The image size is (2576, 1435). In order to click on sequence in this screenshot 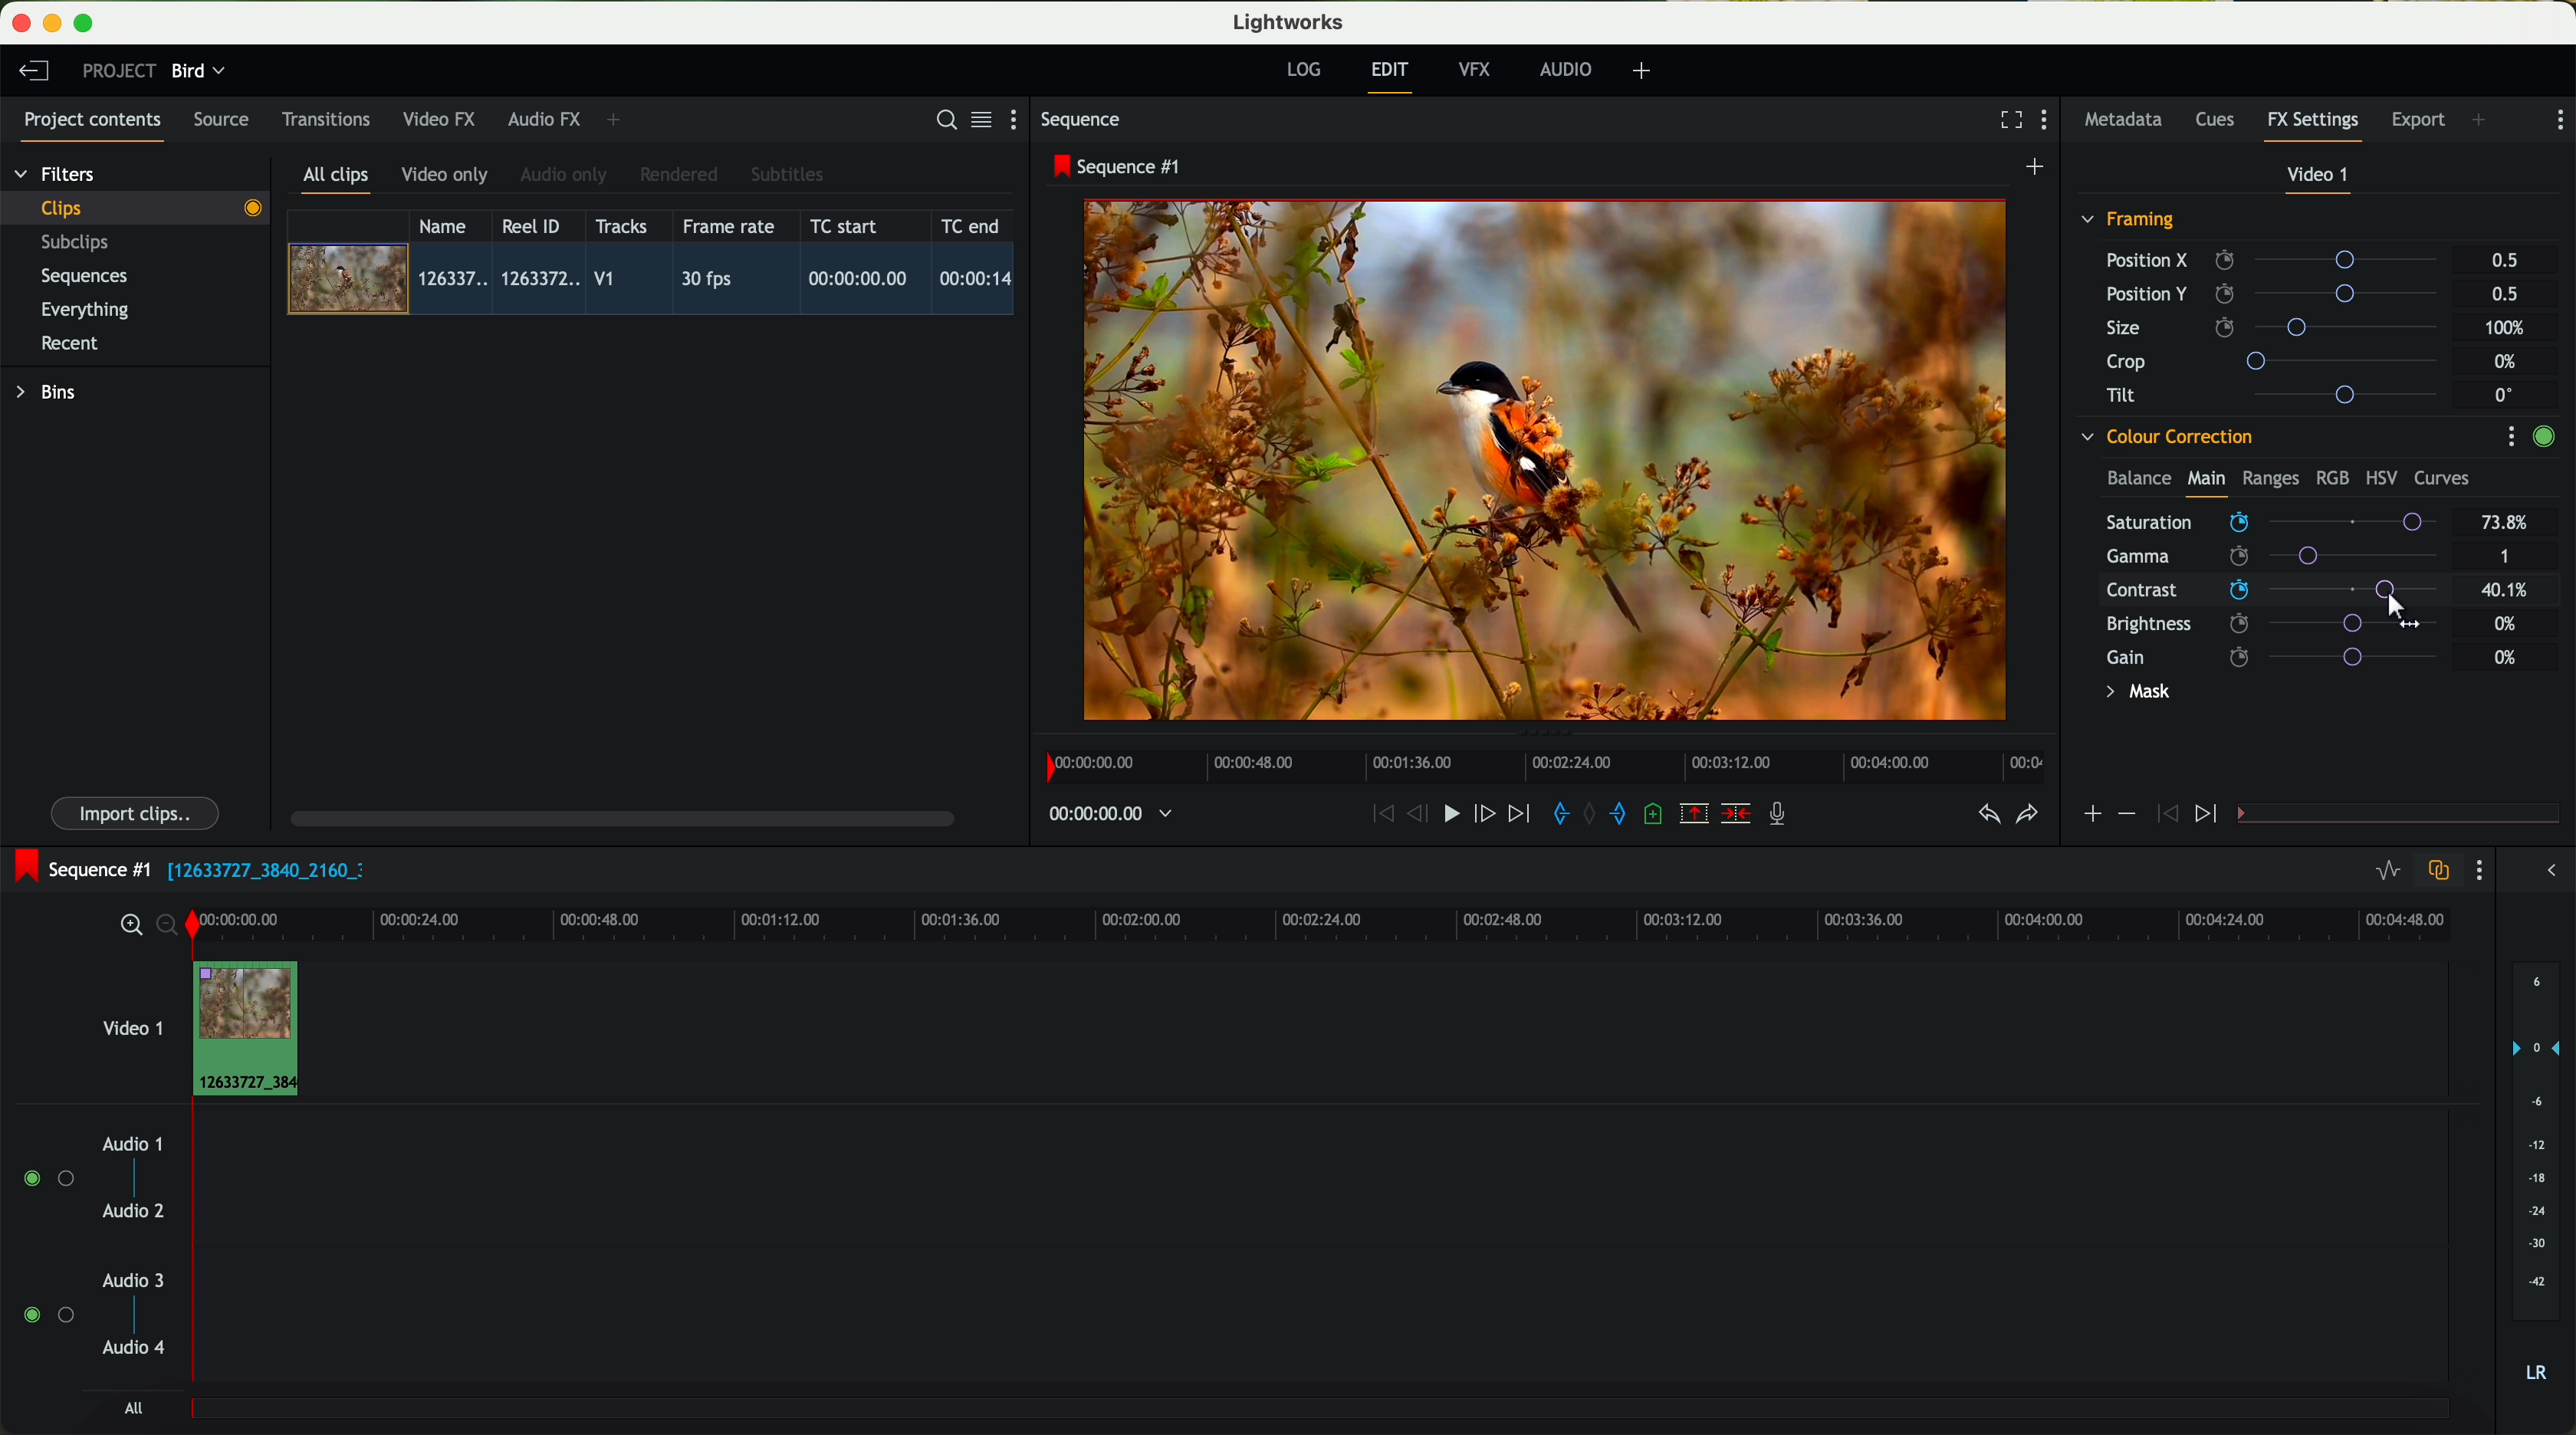, I will do `click(1081, 120)`.